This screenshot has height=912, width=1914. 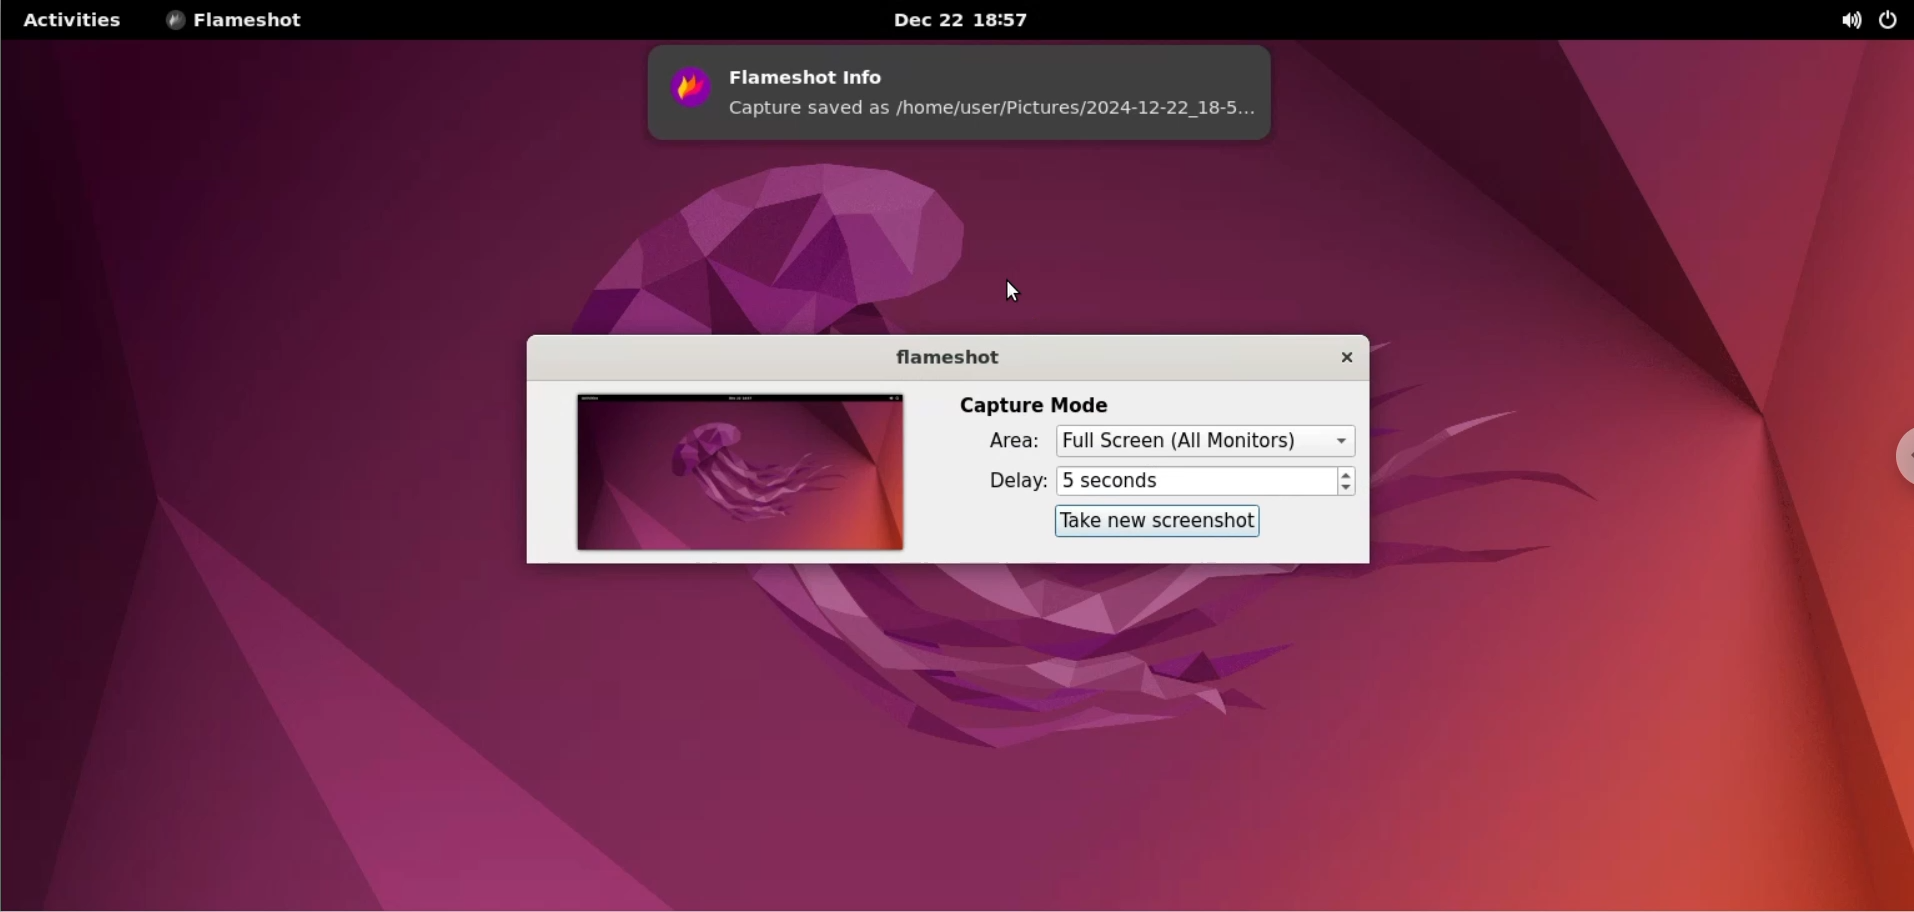 I want to click on area:, so click(x=994, y=445).